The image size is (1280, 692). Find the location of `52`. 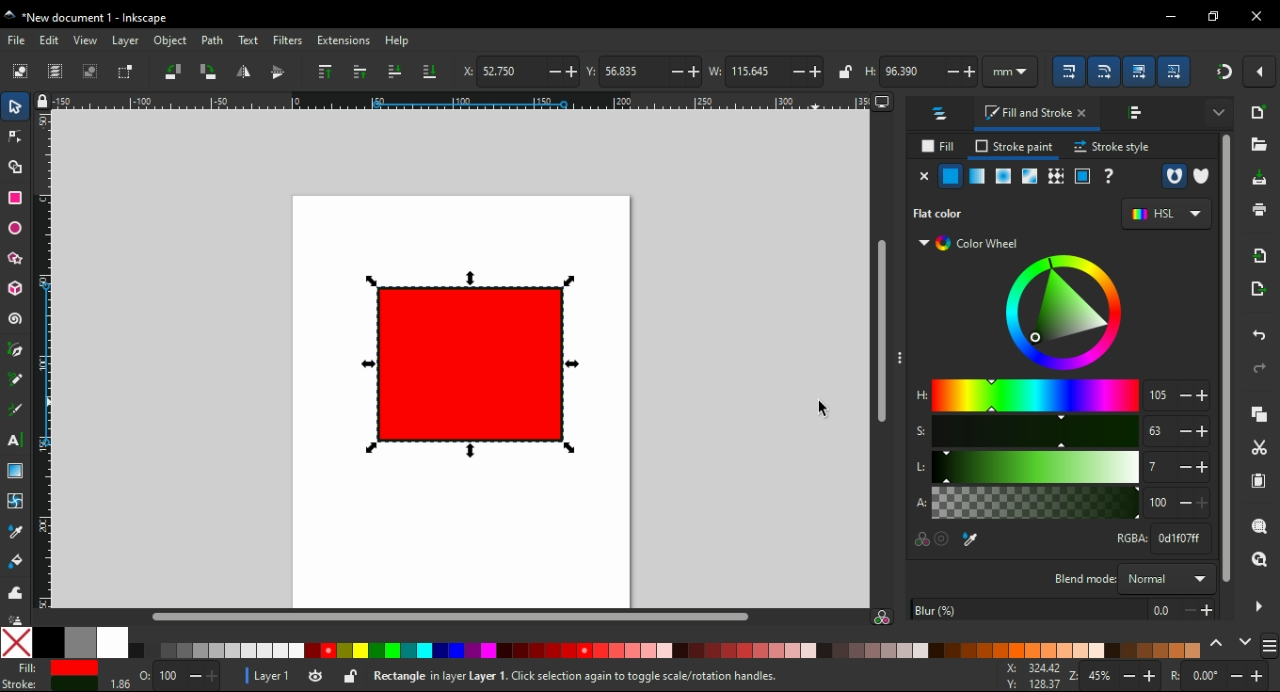

52 is located at coordinates (509, 71).